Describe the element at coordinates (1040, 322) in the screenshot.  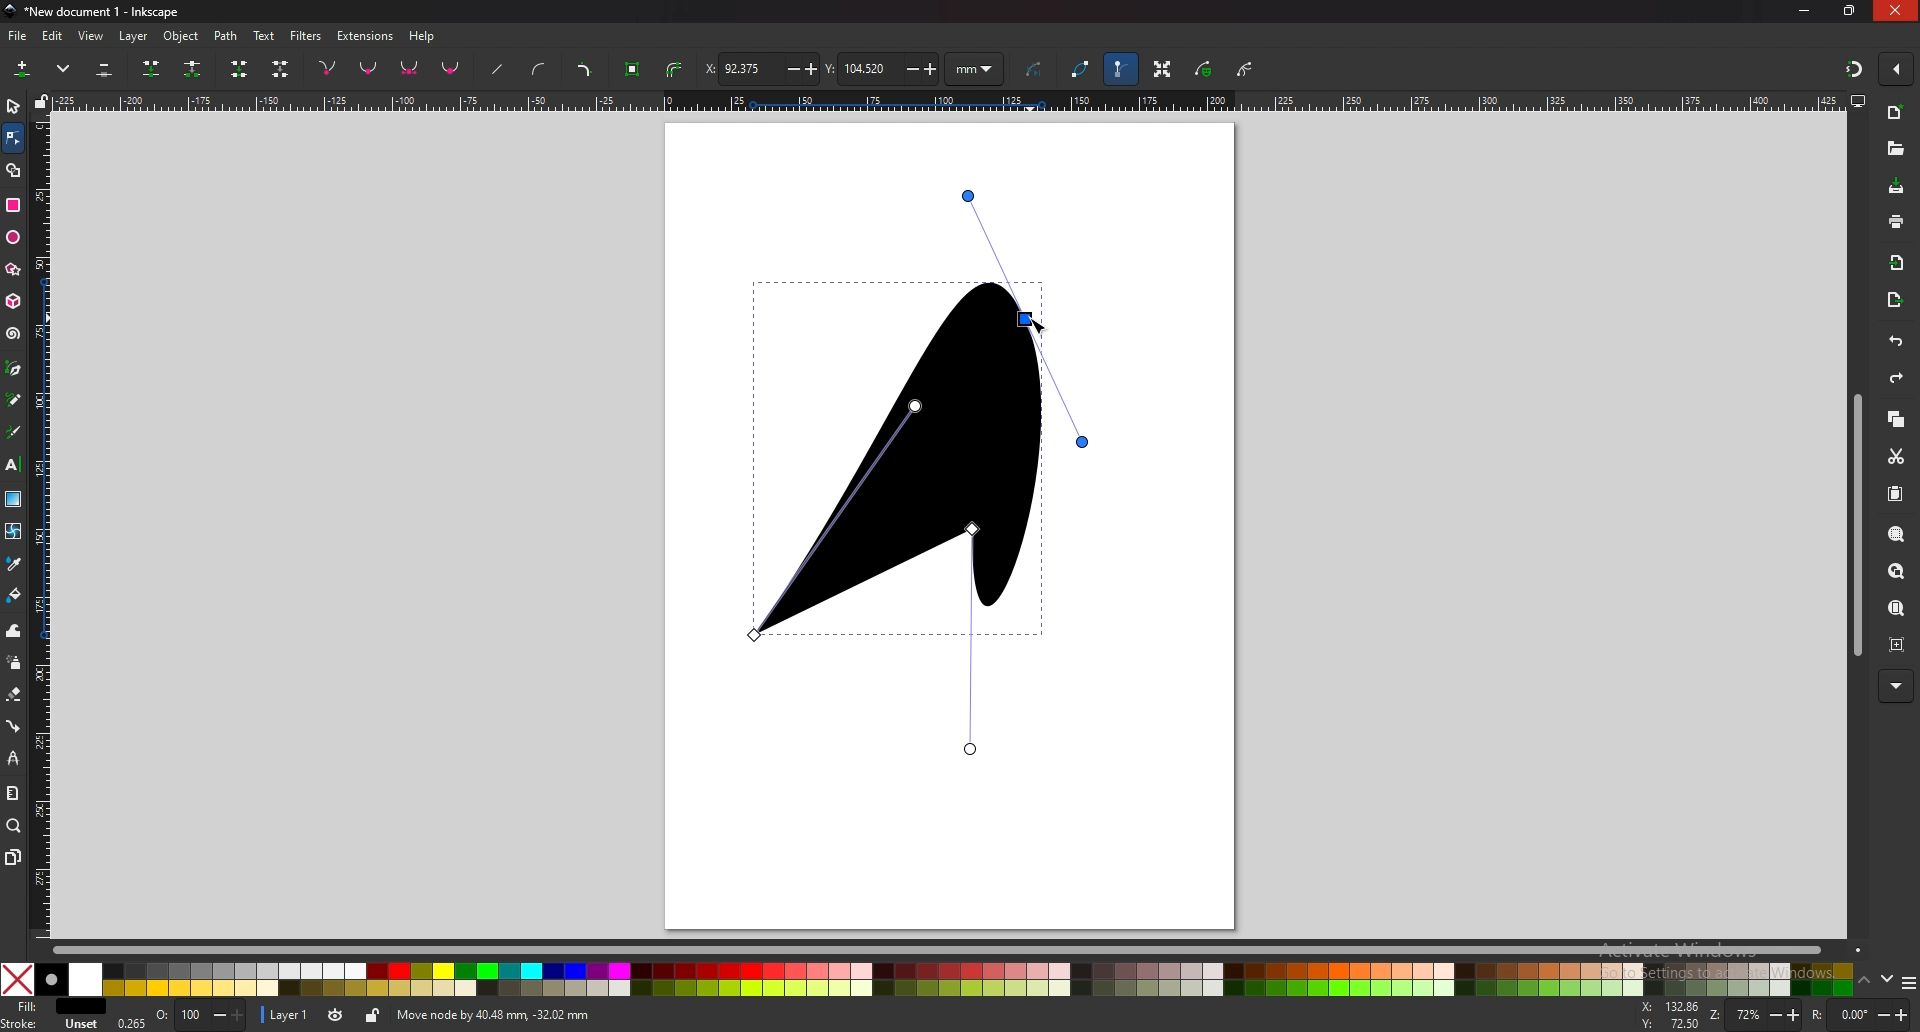
I see `cursor` at that location.